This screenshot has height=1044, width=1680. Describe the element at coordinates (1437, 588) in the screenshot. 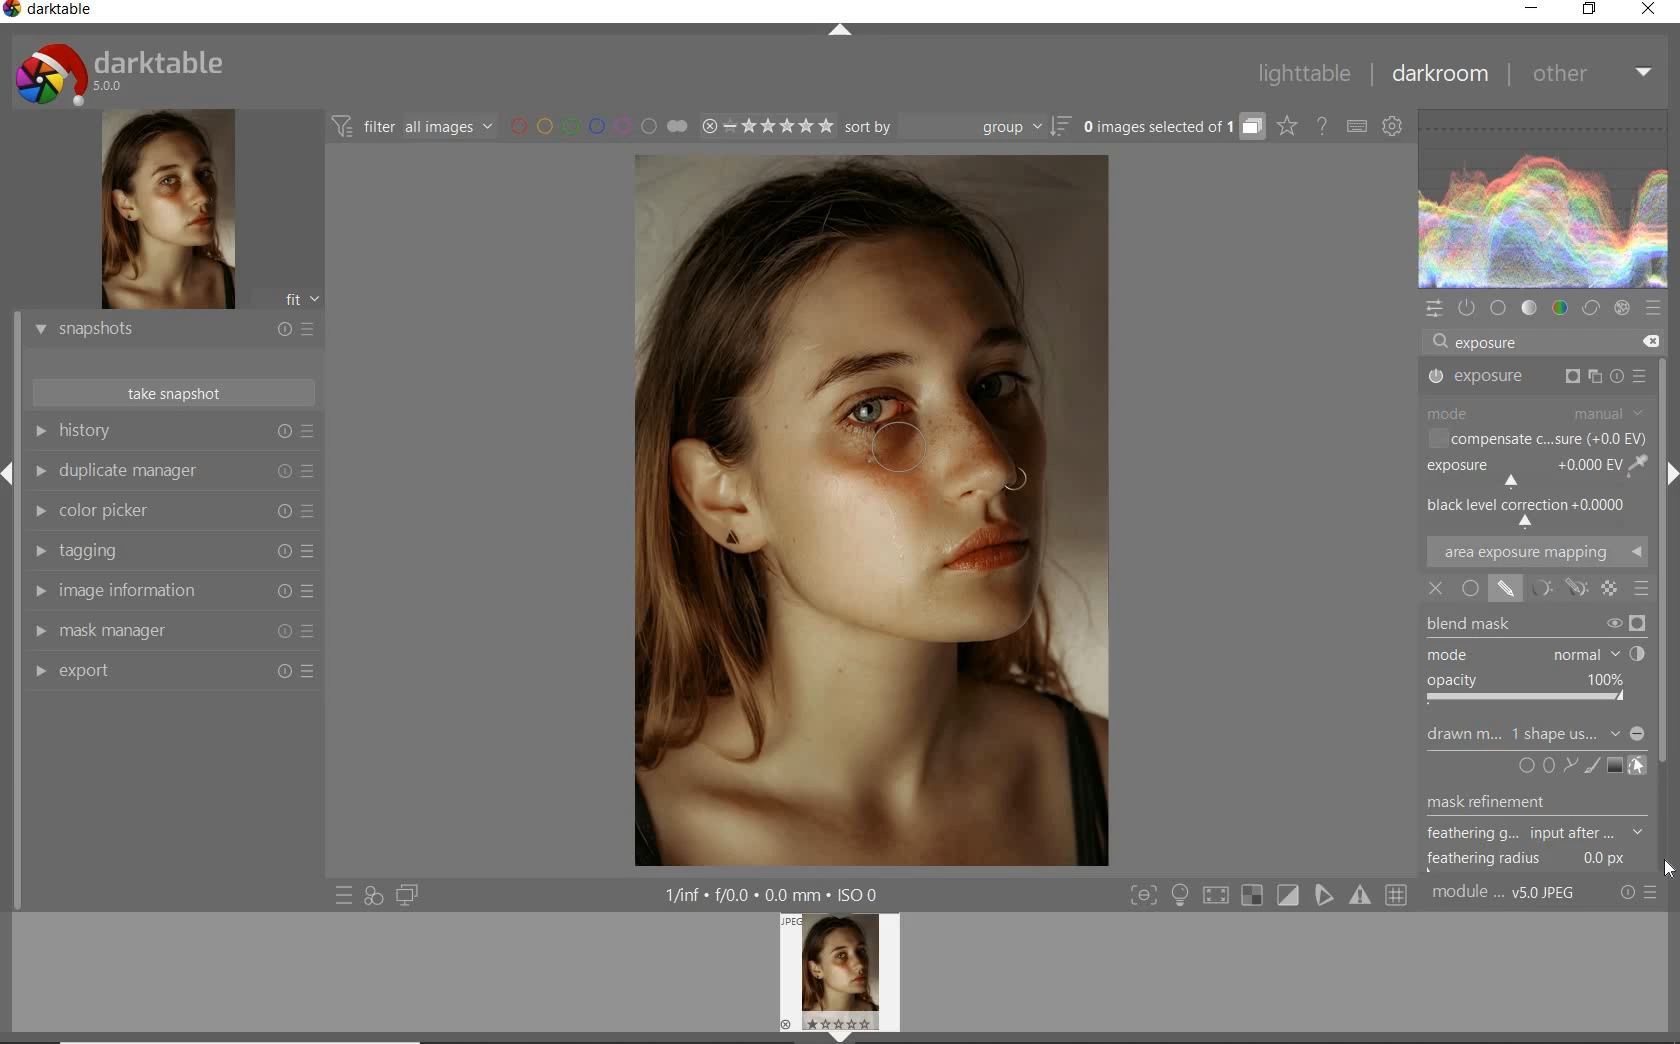

I see `OFF` at that location.